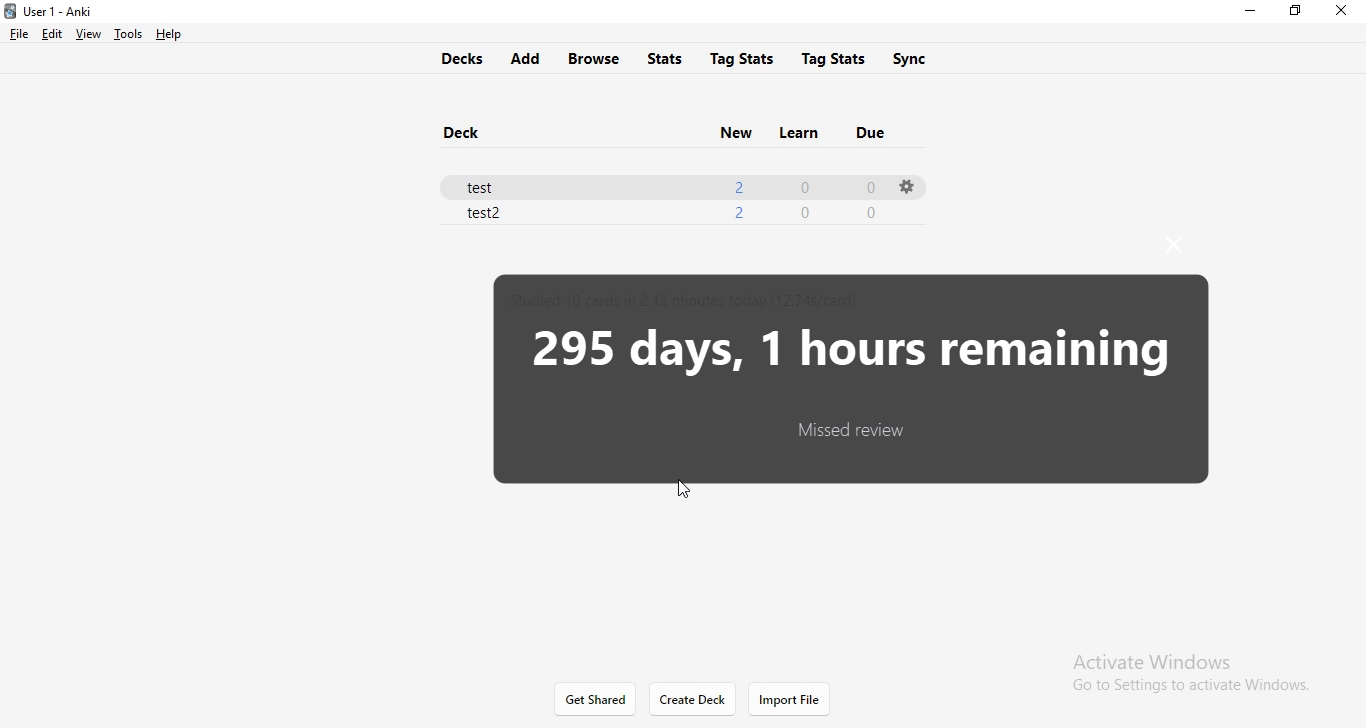  What do you see at coordinates (789, 700) in the screenshot?
I see `import` at bounding box center [789, 700].